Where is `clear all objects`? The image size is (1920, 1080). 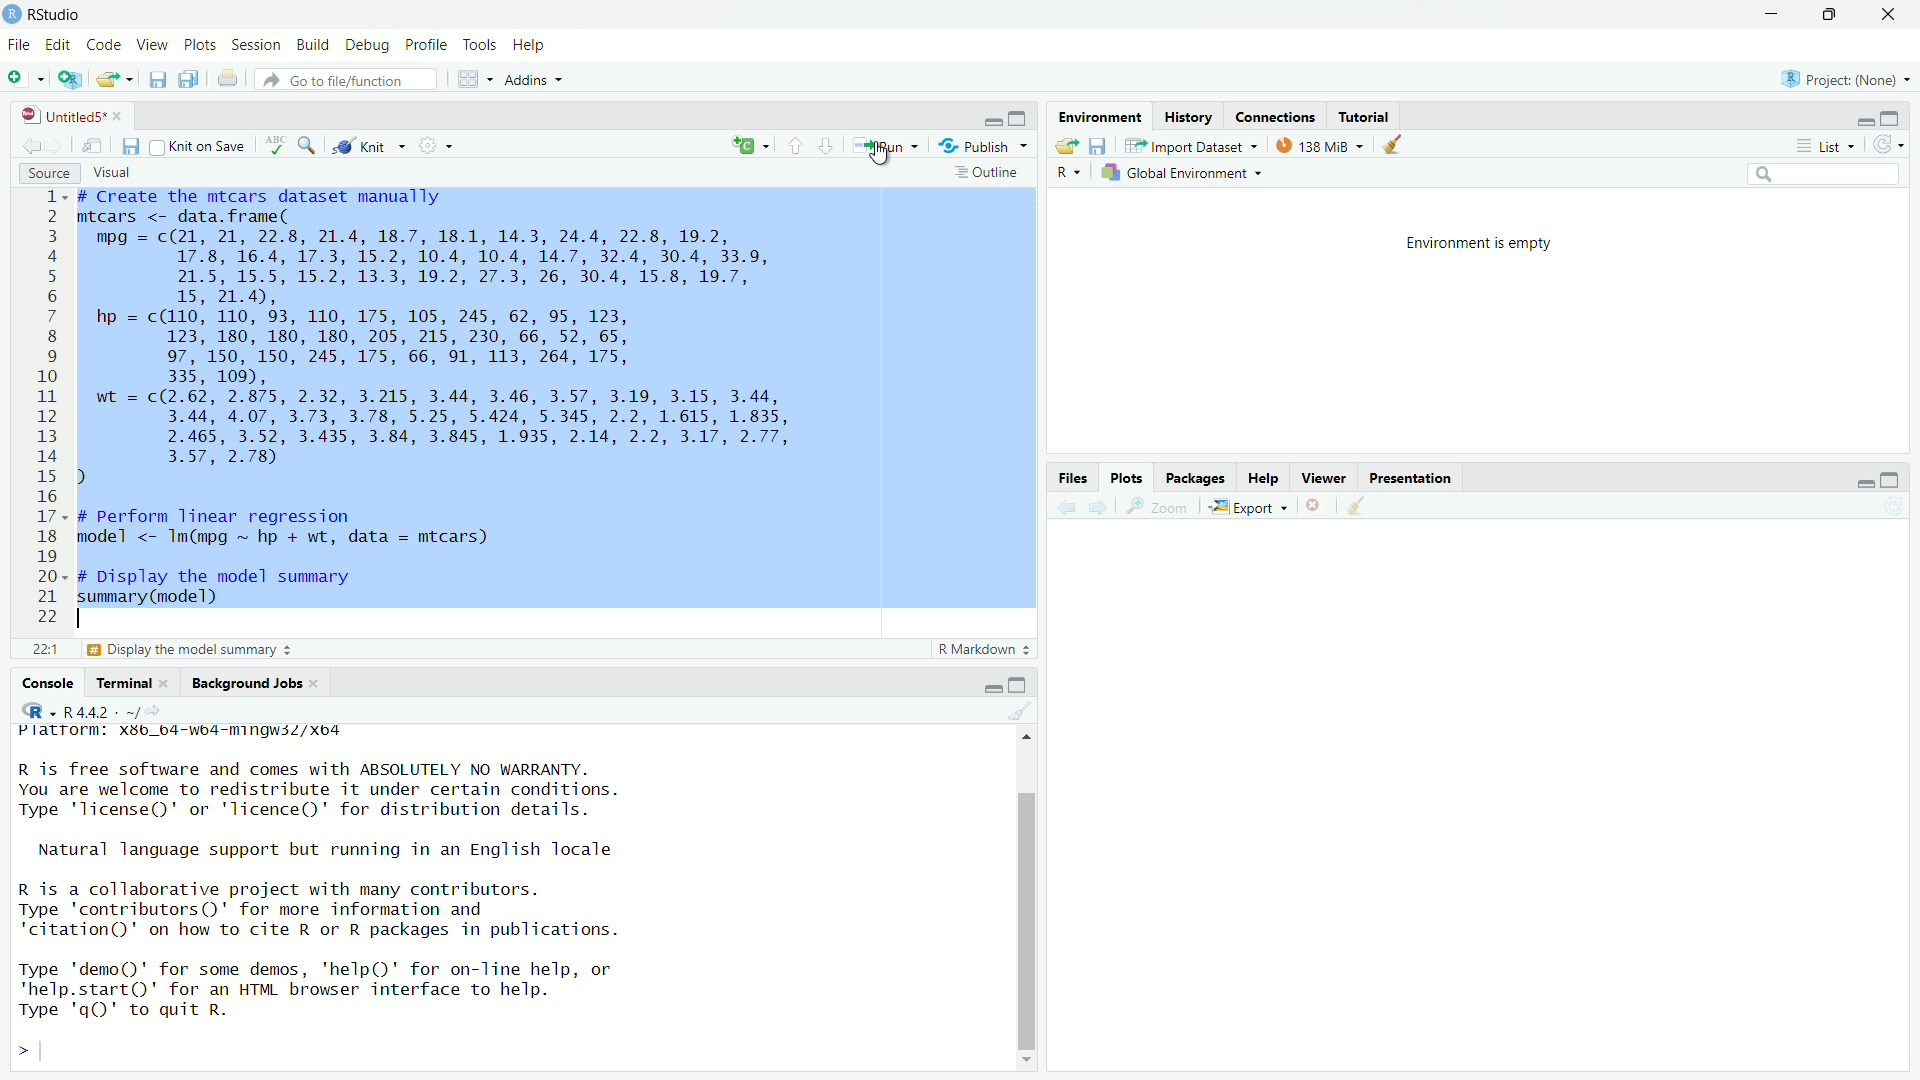 clear all objects is located at coordinates (1402, 145).